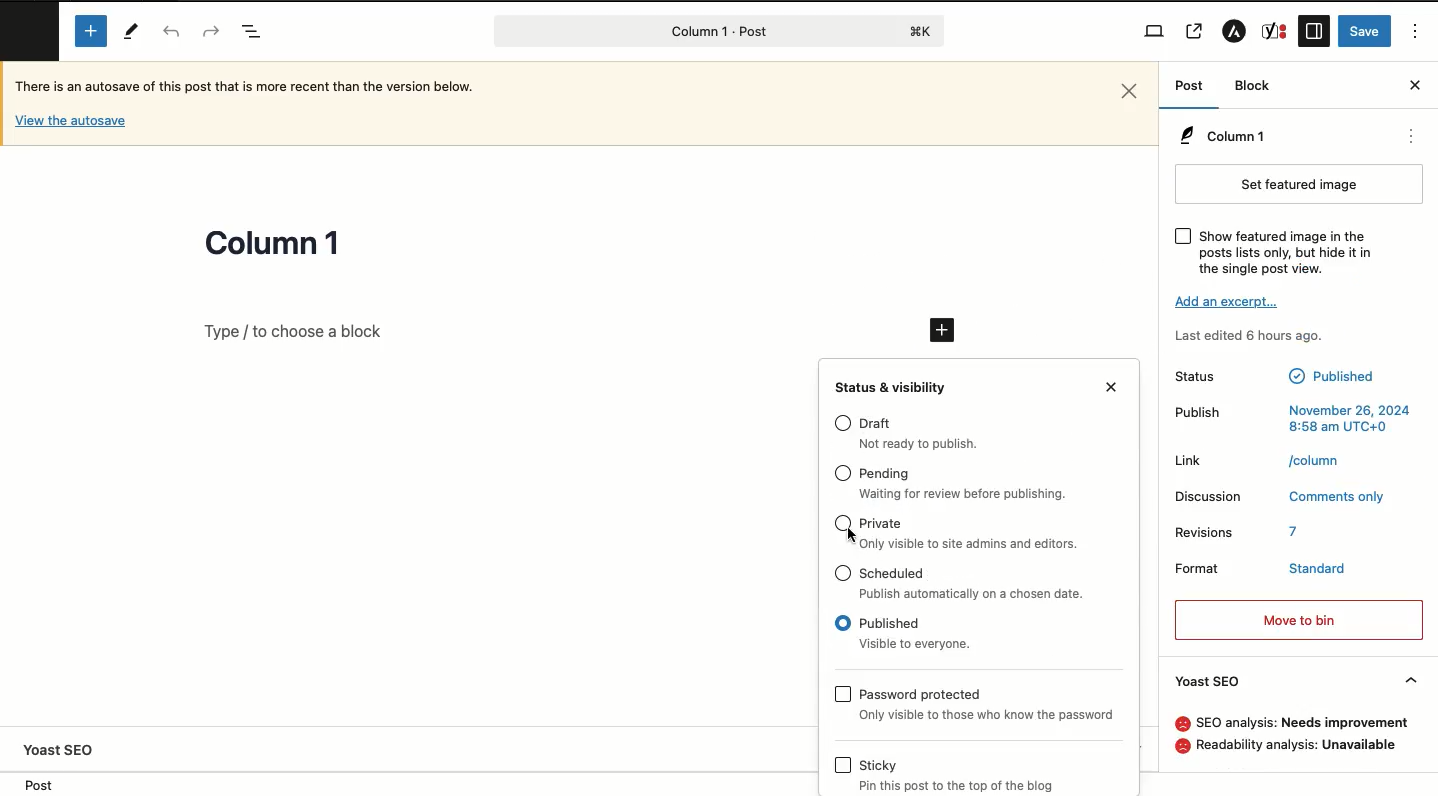 This screenshot has height=796, width=1438. Describe the element at coordinates (1234, 34) in the screenshot. I see `Astar` at that location.